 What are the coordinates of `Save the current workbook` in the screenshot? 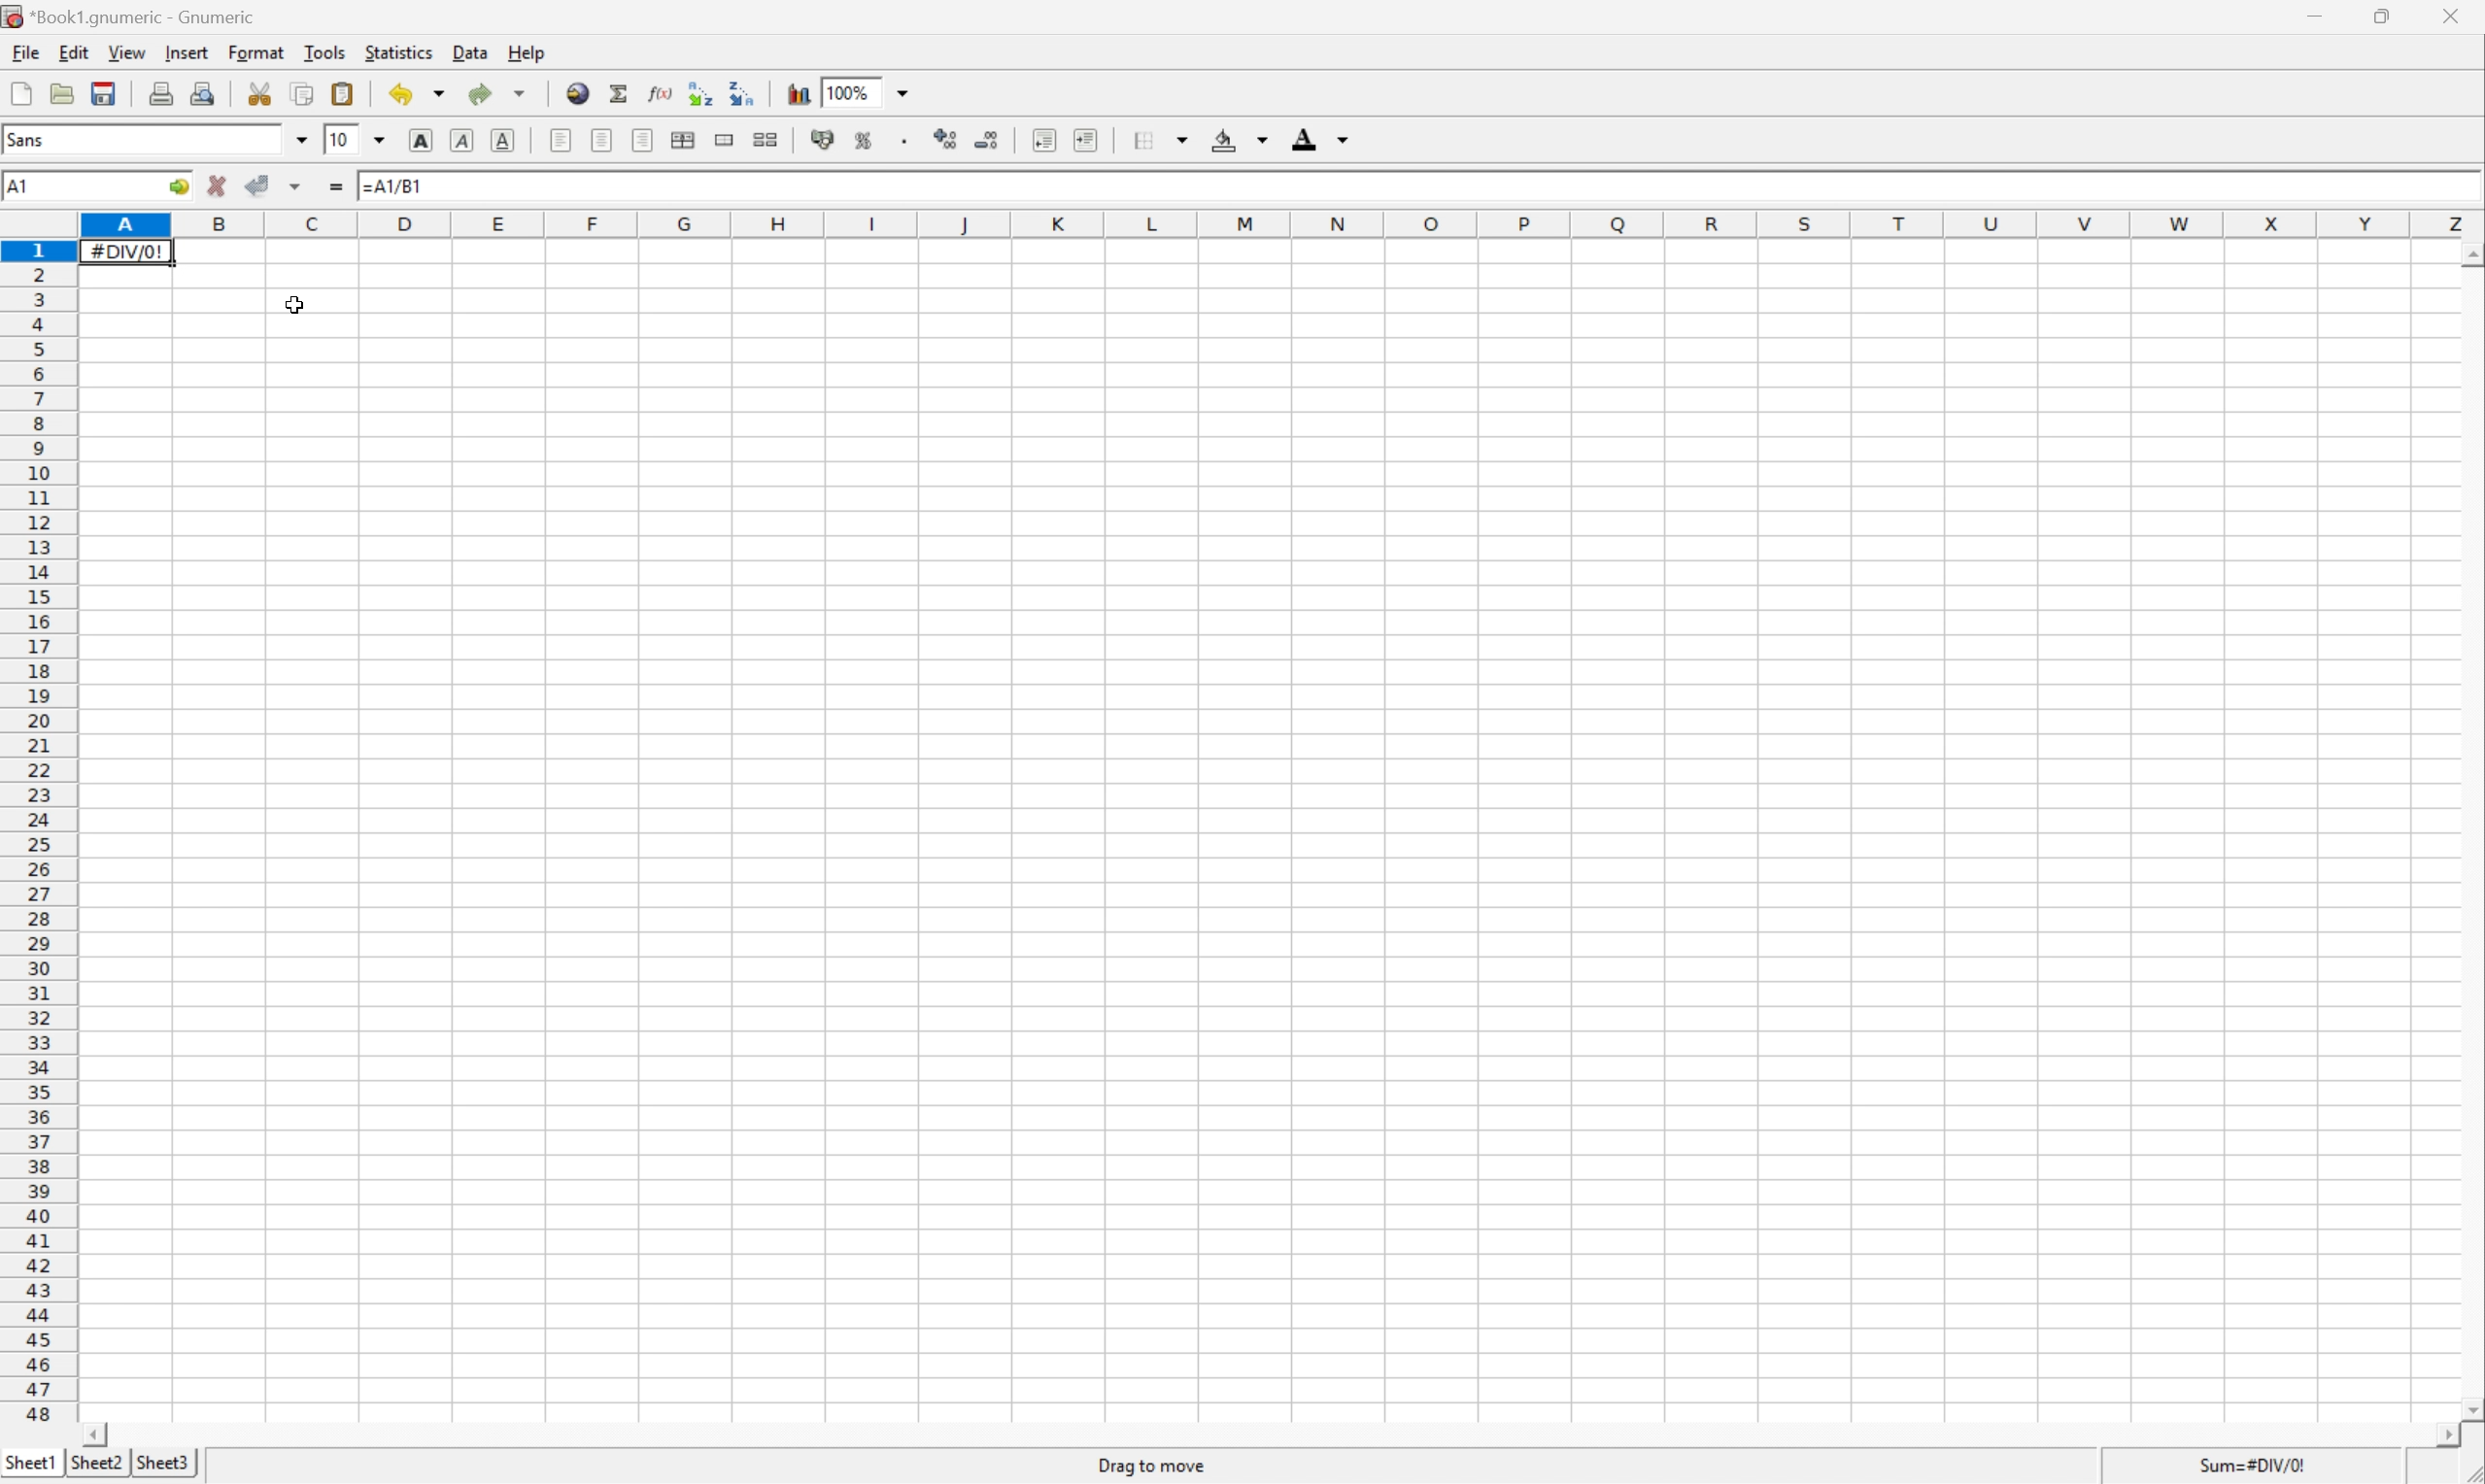 It's located at (106, 94).